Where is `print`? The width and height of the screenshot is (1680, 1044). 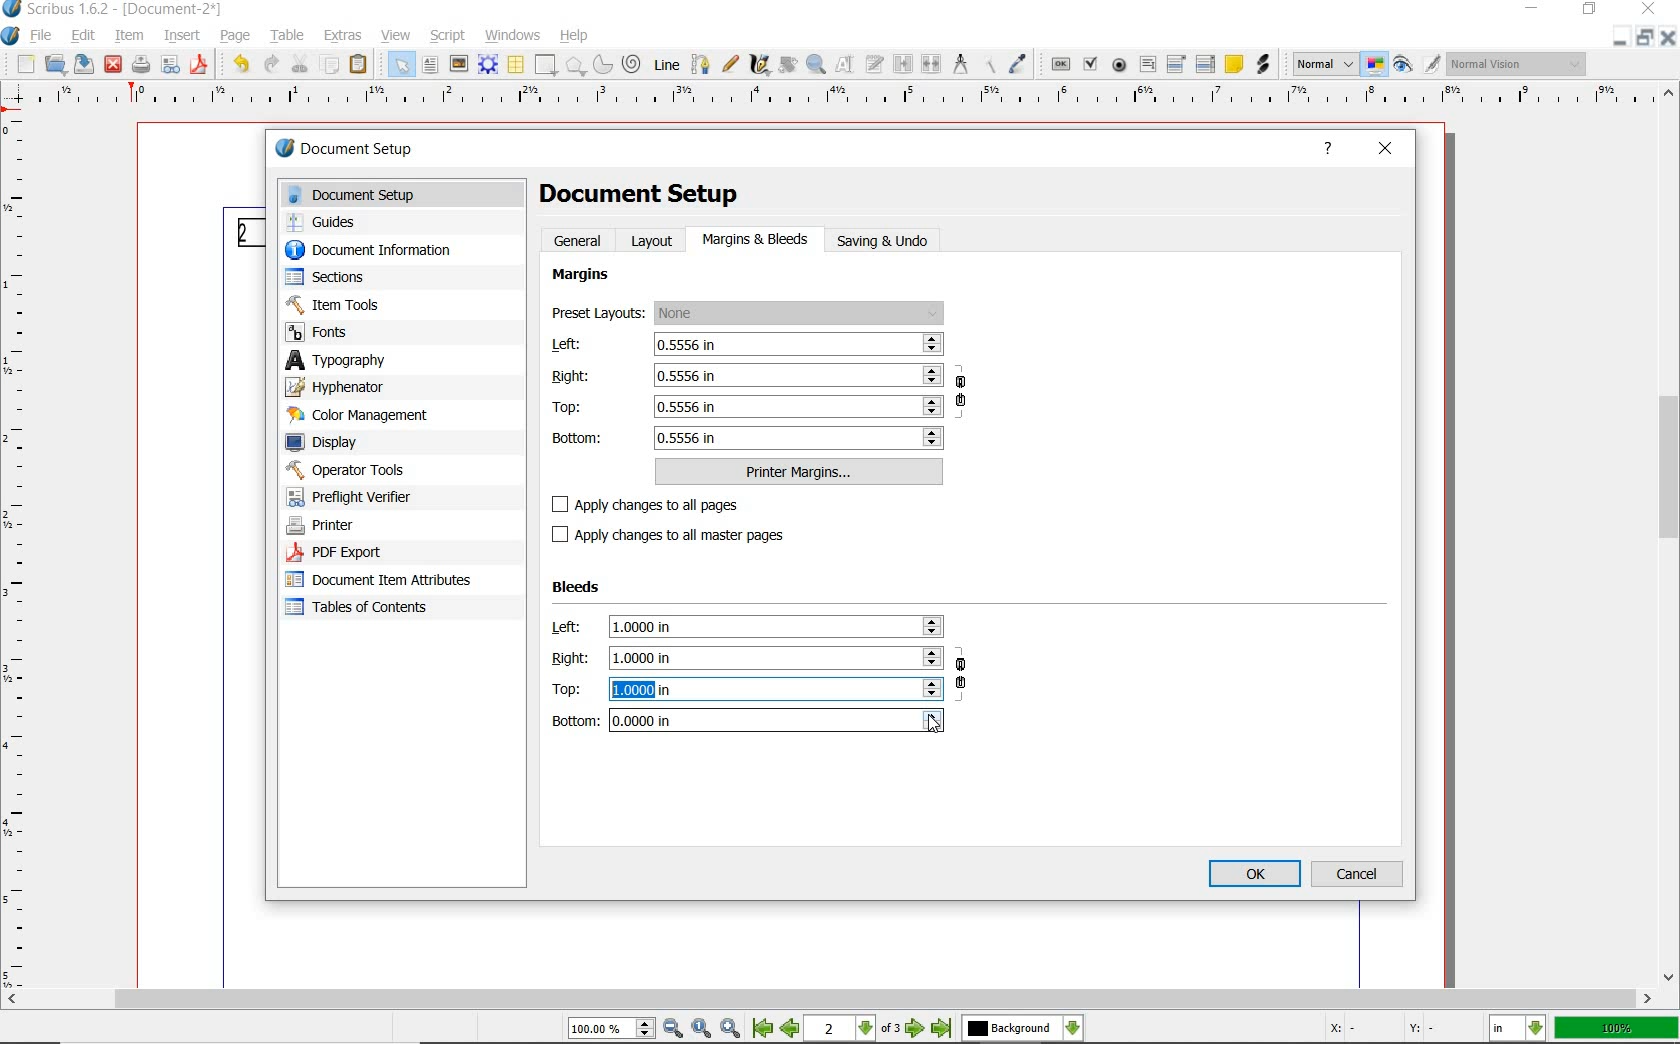 print is located at coordinates (139, 64).